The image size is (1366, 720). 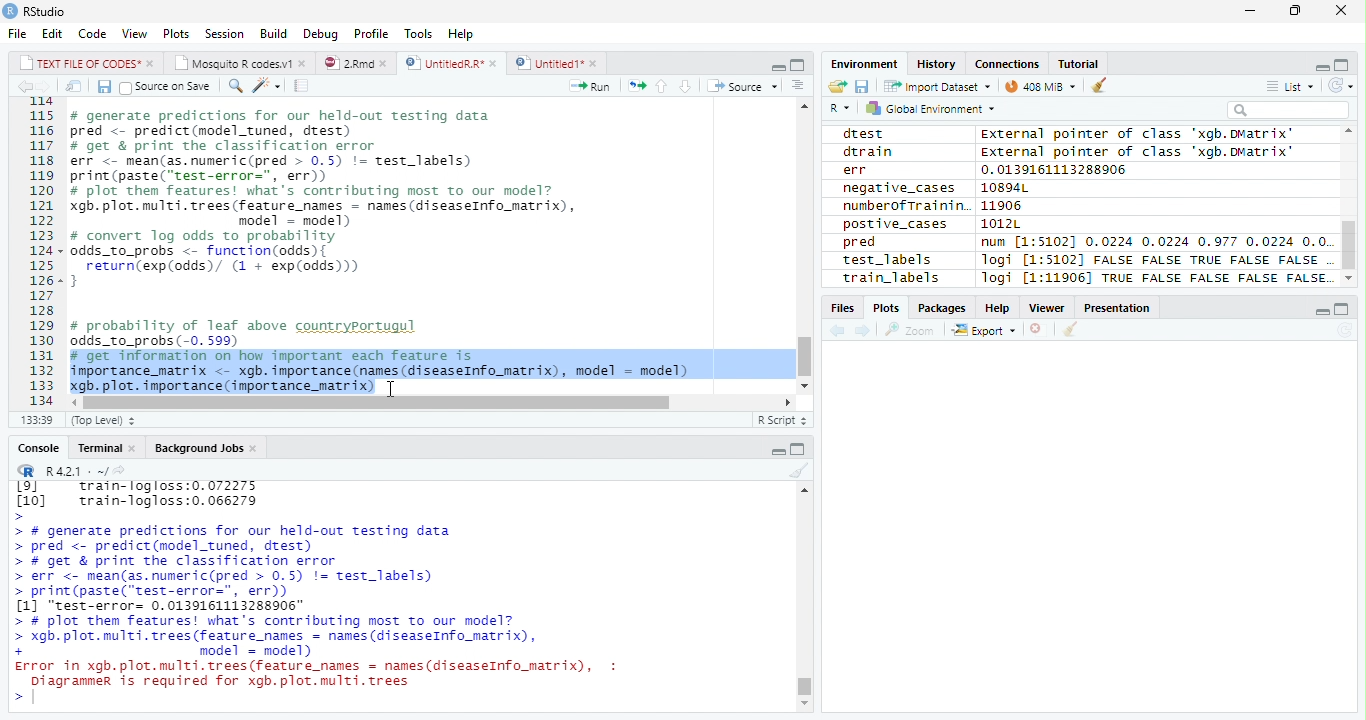 I want to click on Show Document Outline, so click(x=799, y=84).